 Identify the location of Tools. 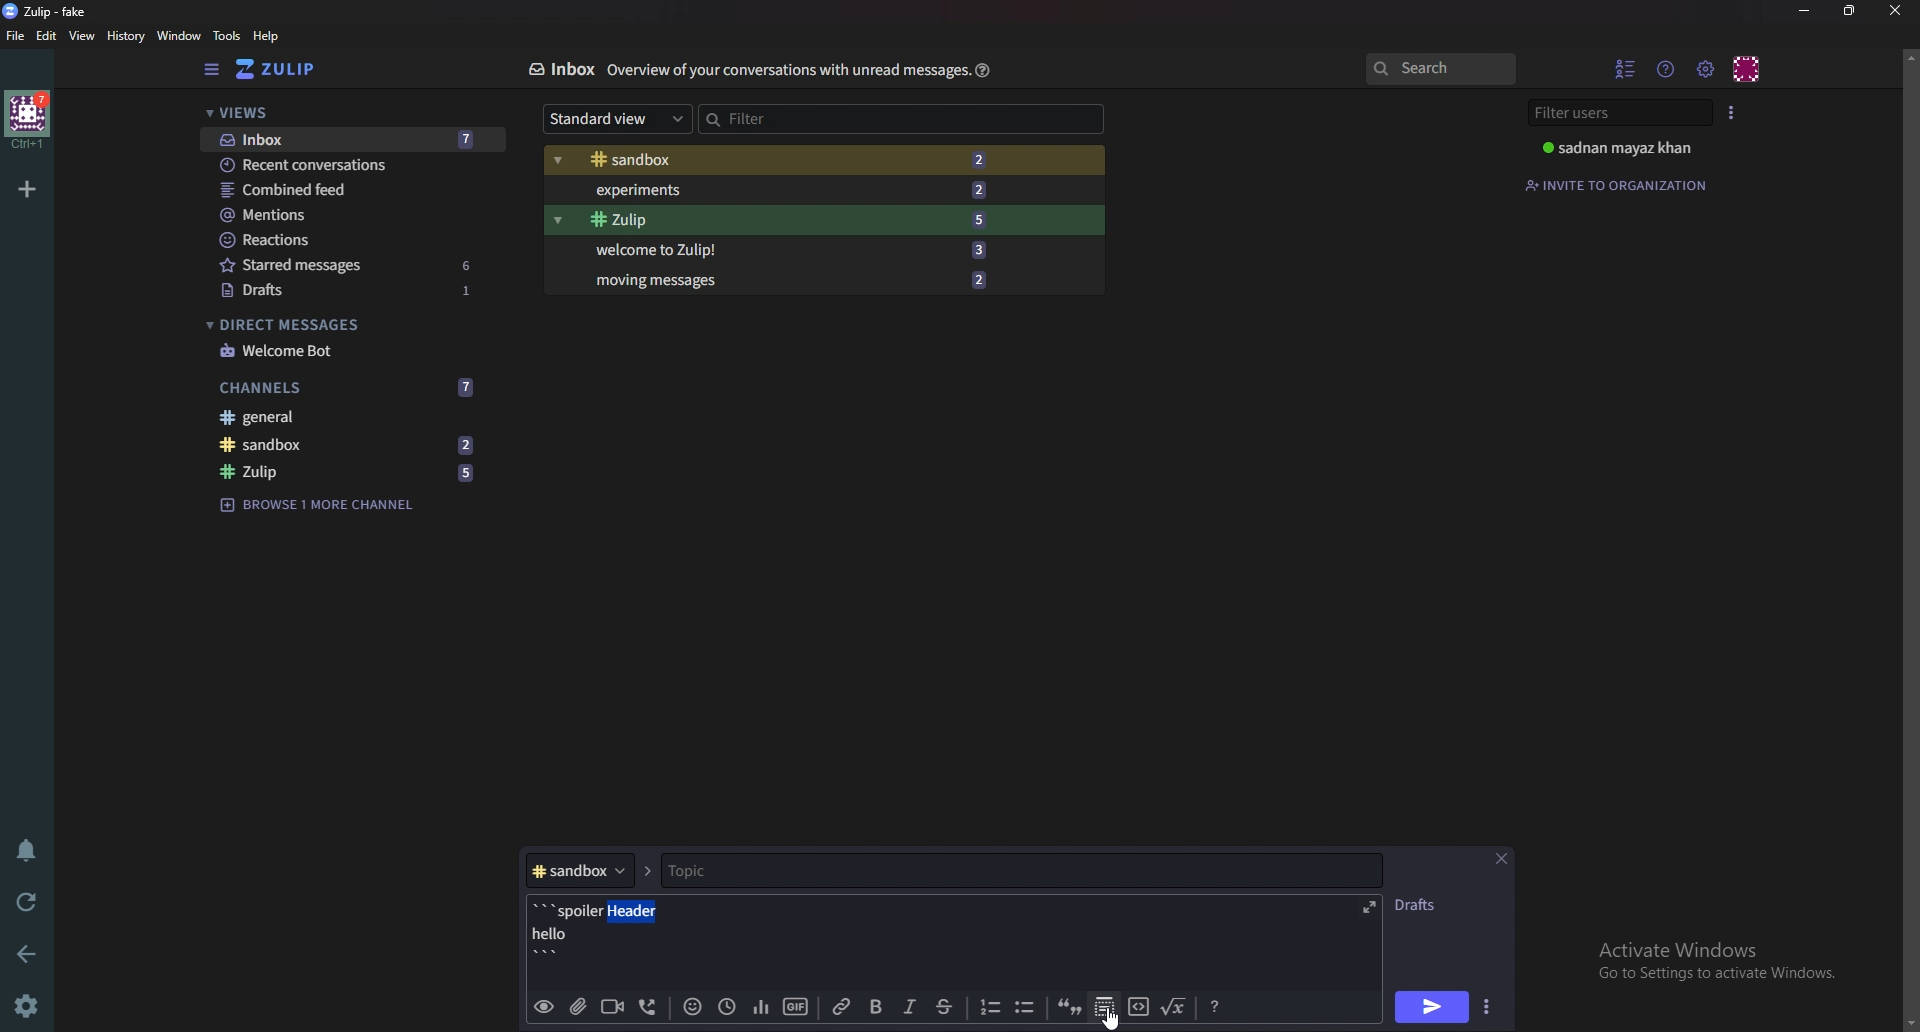
(228, 36).